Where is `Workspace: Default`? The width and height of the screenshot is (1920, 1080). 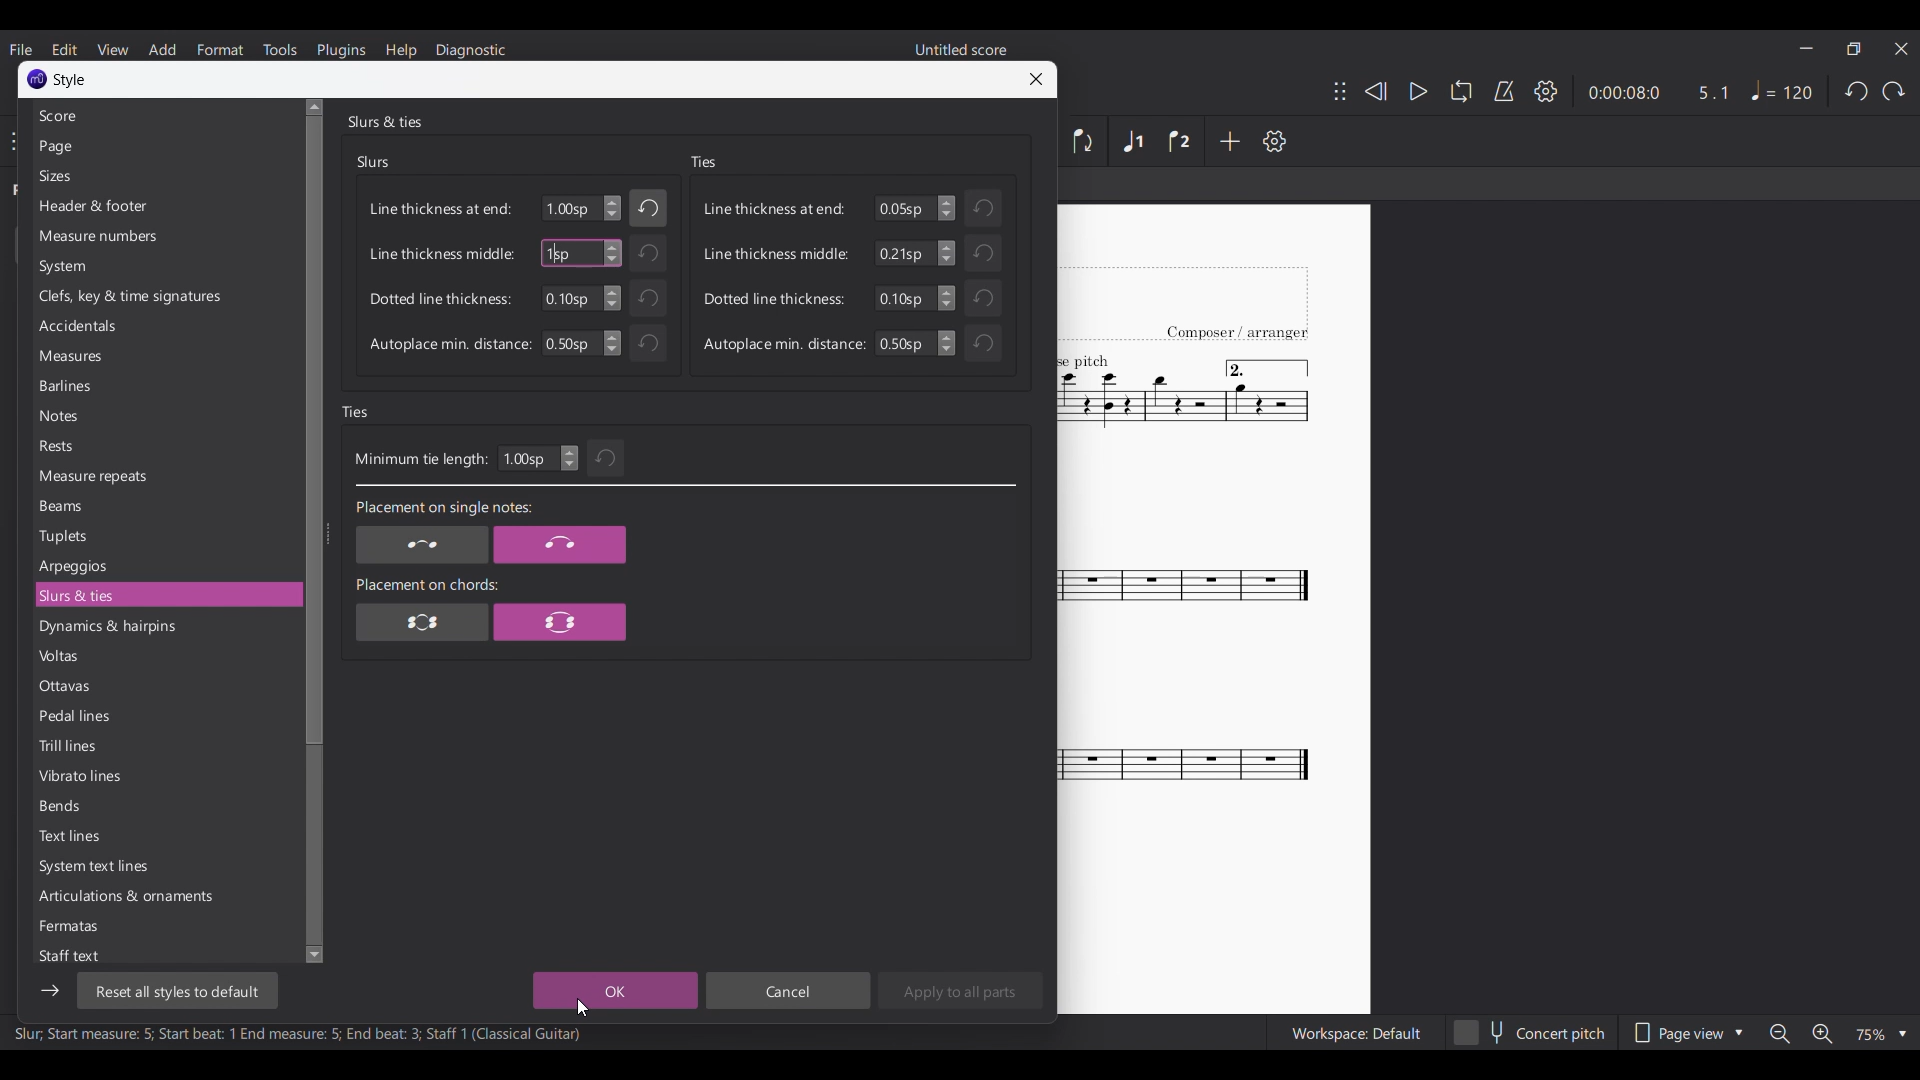 Workspace: Default is located at coordinates (1356, 1032).